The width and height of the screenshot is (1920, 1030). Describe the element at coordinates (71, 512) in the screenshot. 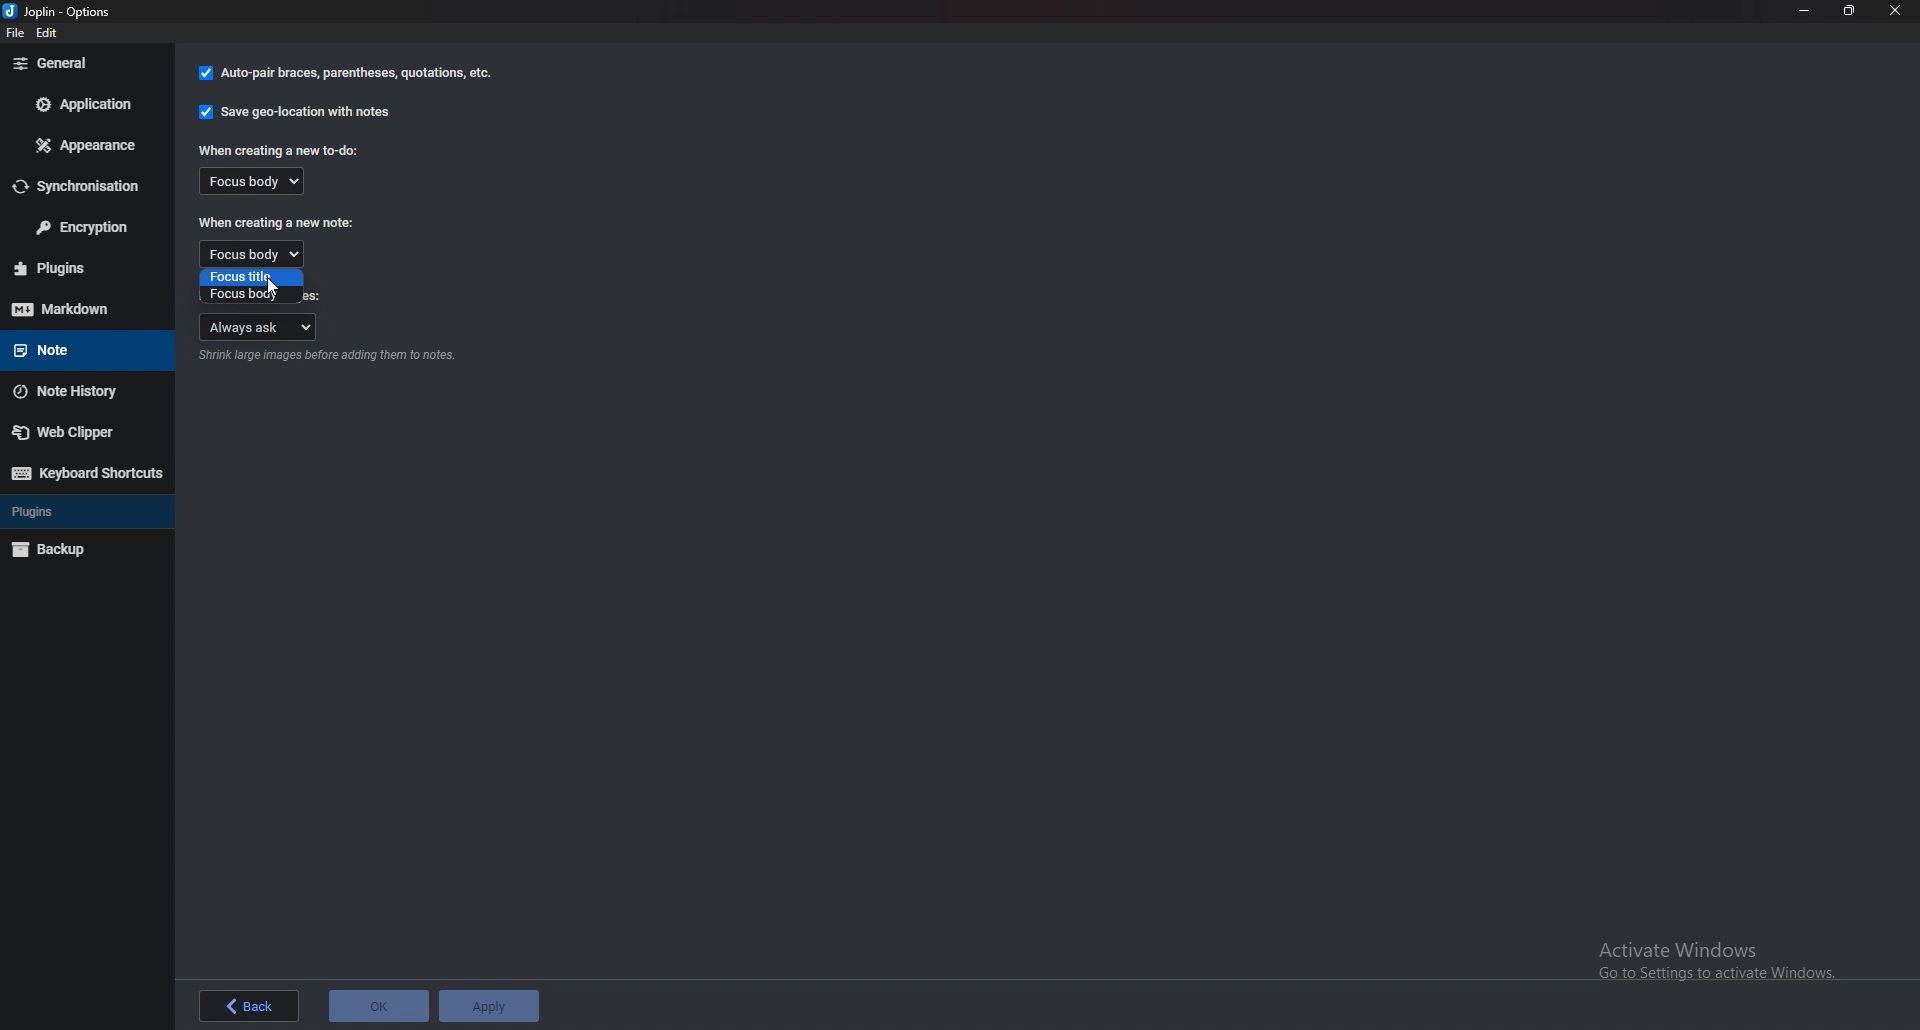

I see `Plugins` at that location.